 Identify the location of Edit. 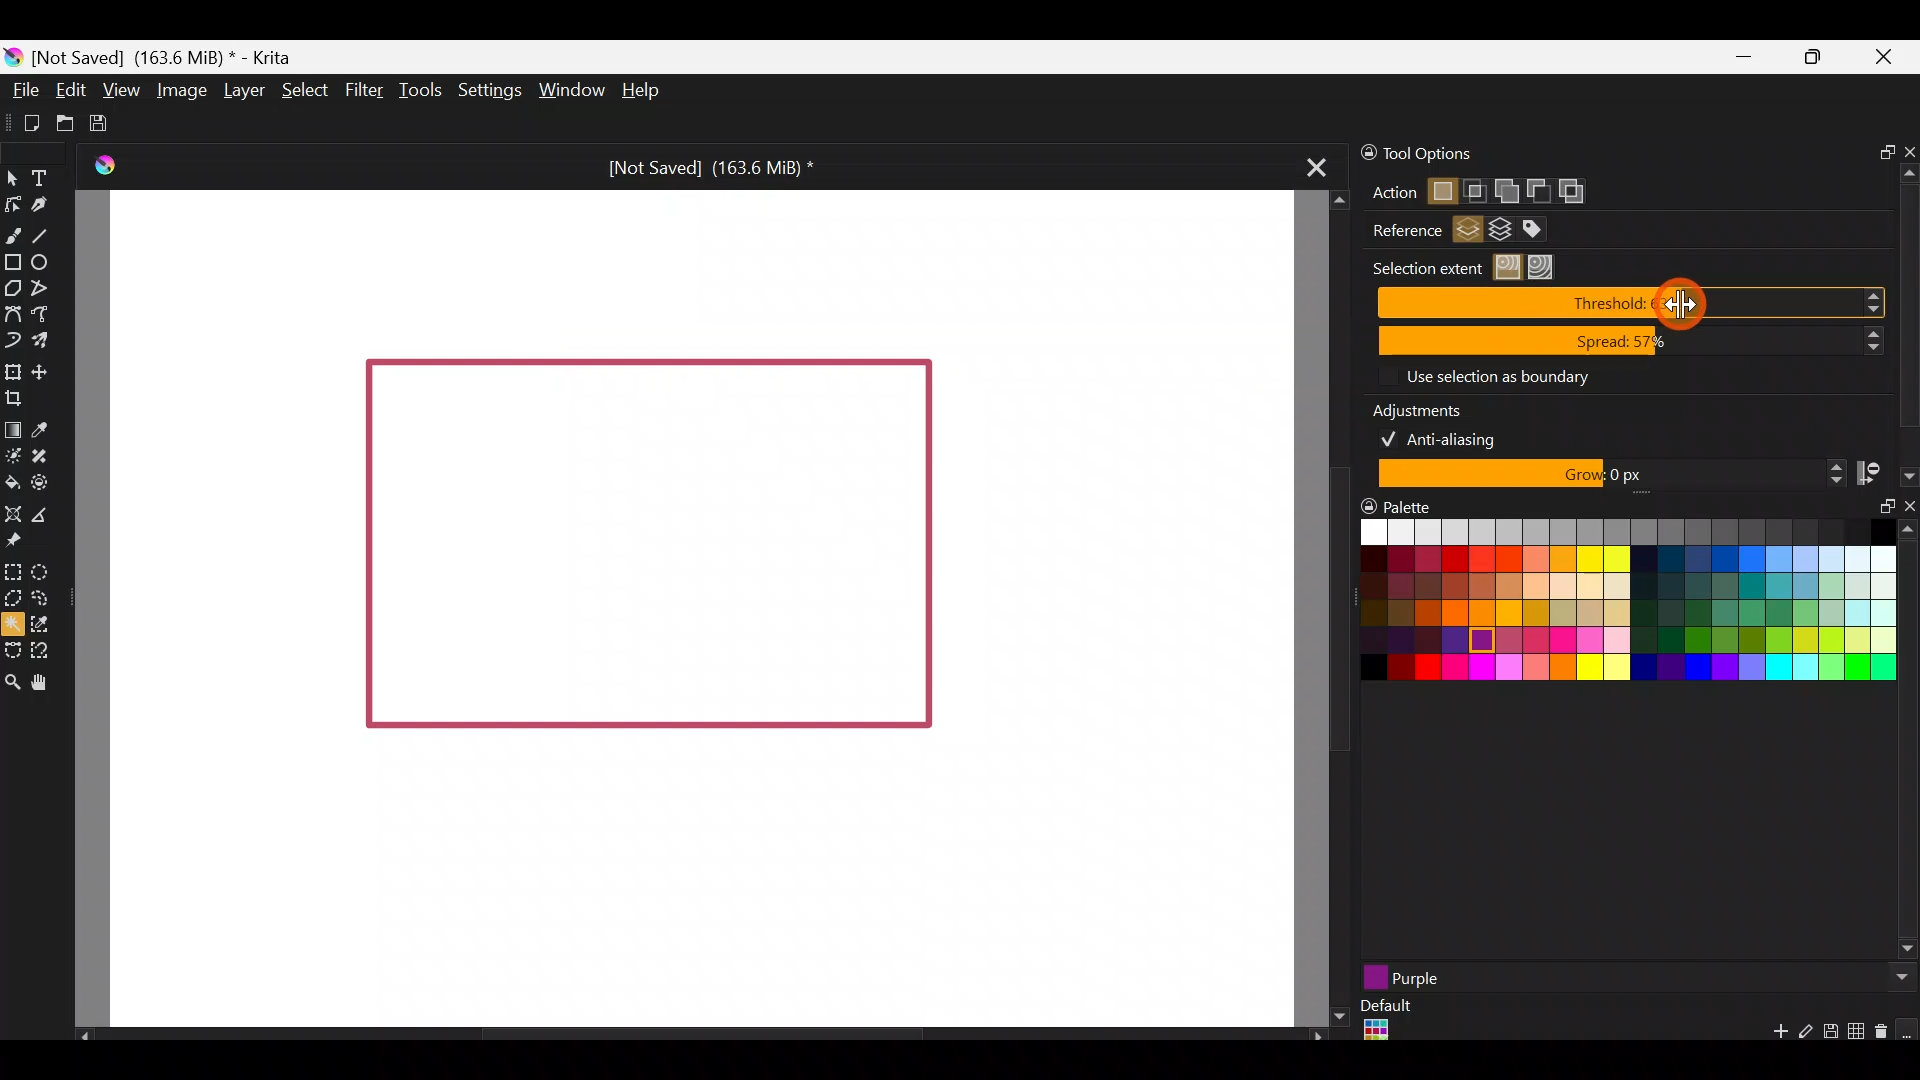
(70, 91).